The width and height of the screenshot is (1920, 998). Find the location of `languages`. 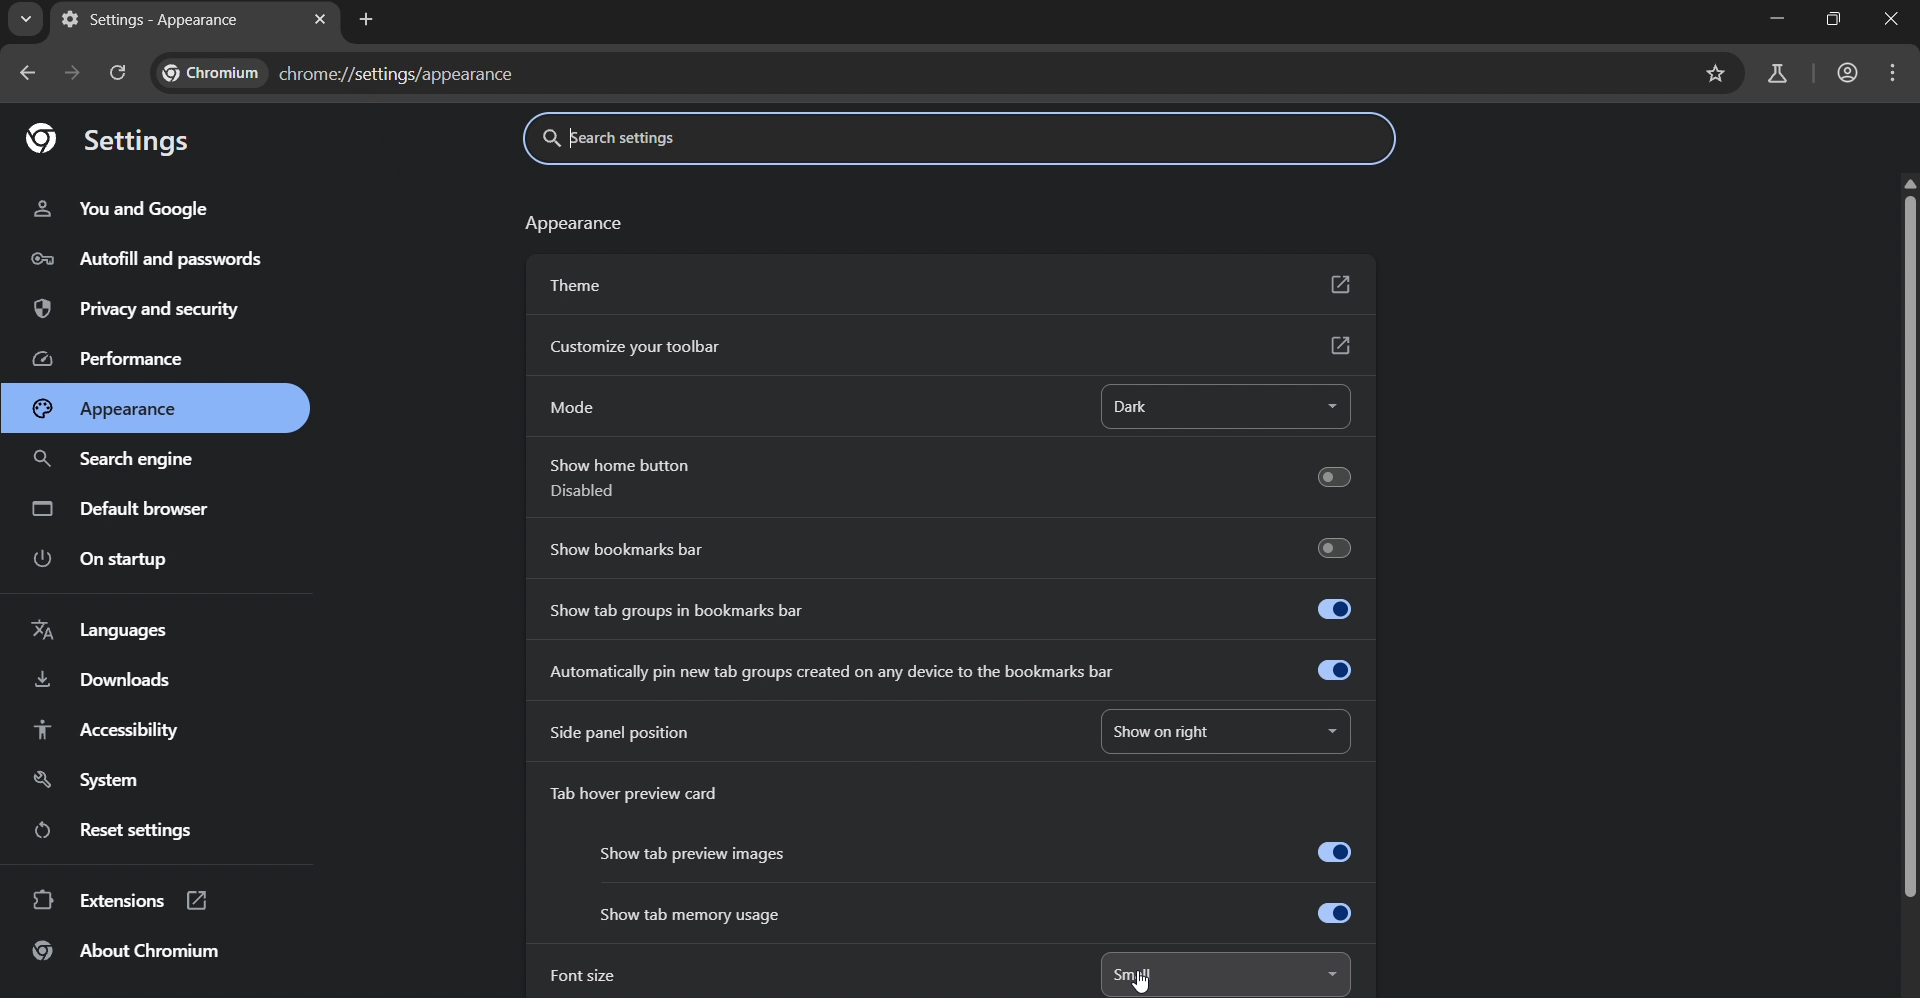

languages is located at coordinates (108, 628).